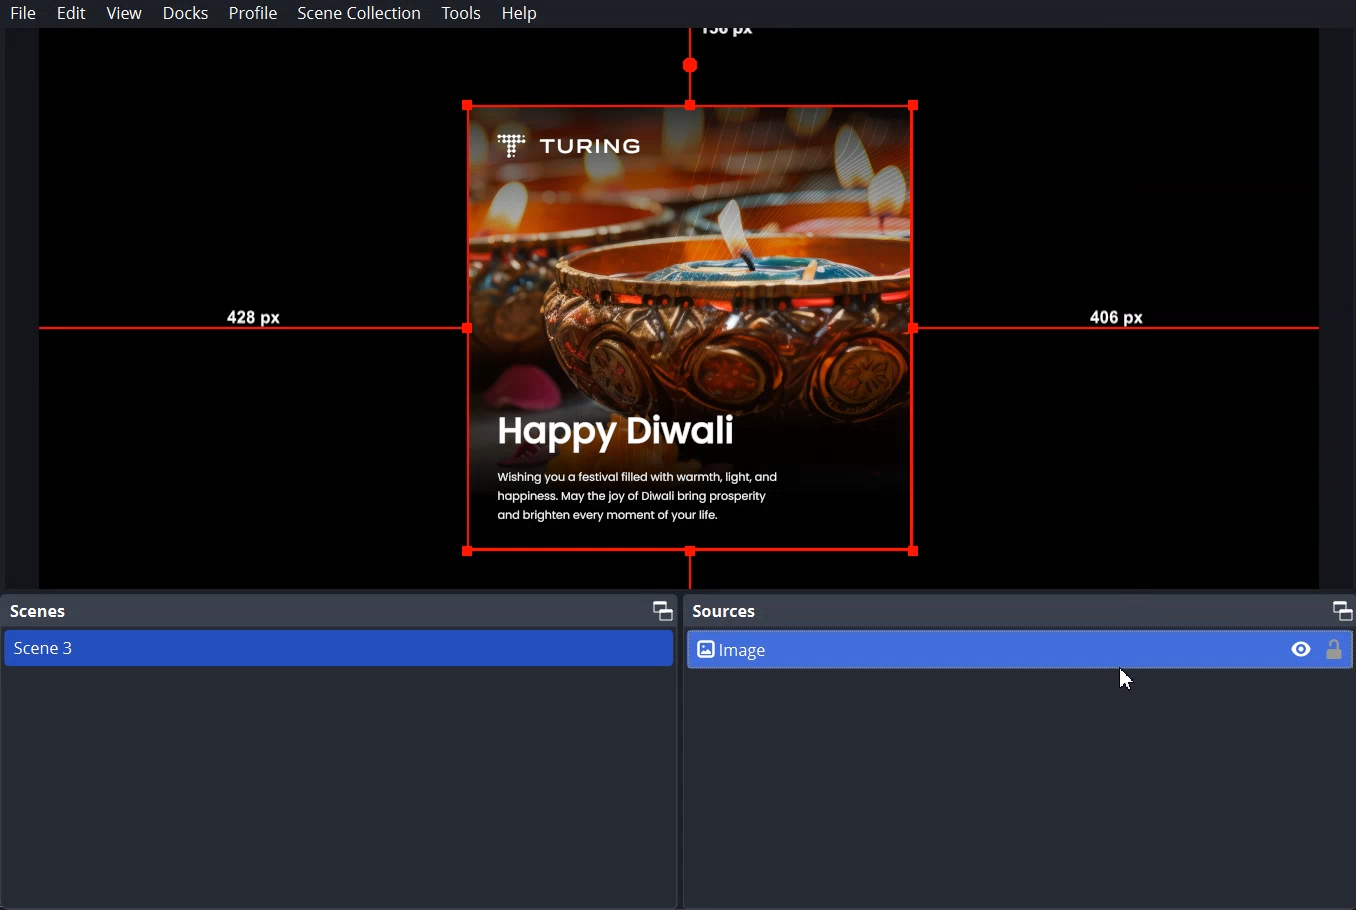  Describe the element at coordinates (725, 612) in the screenshot. I see `Text` at that location.